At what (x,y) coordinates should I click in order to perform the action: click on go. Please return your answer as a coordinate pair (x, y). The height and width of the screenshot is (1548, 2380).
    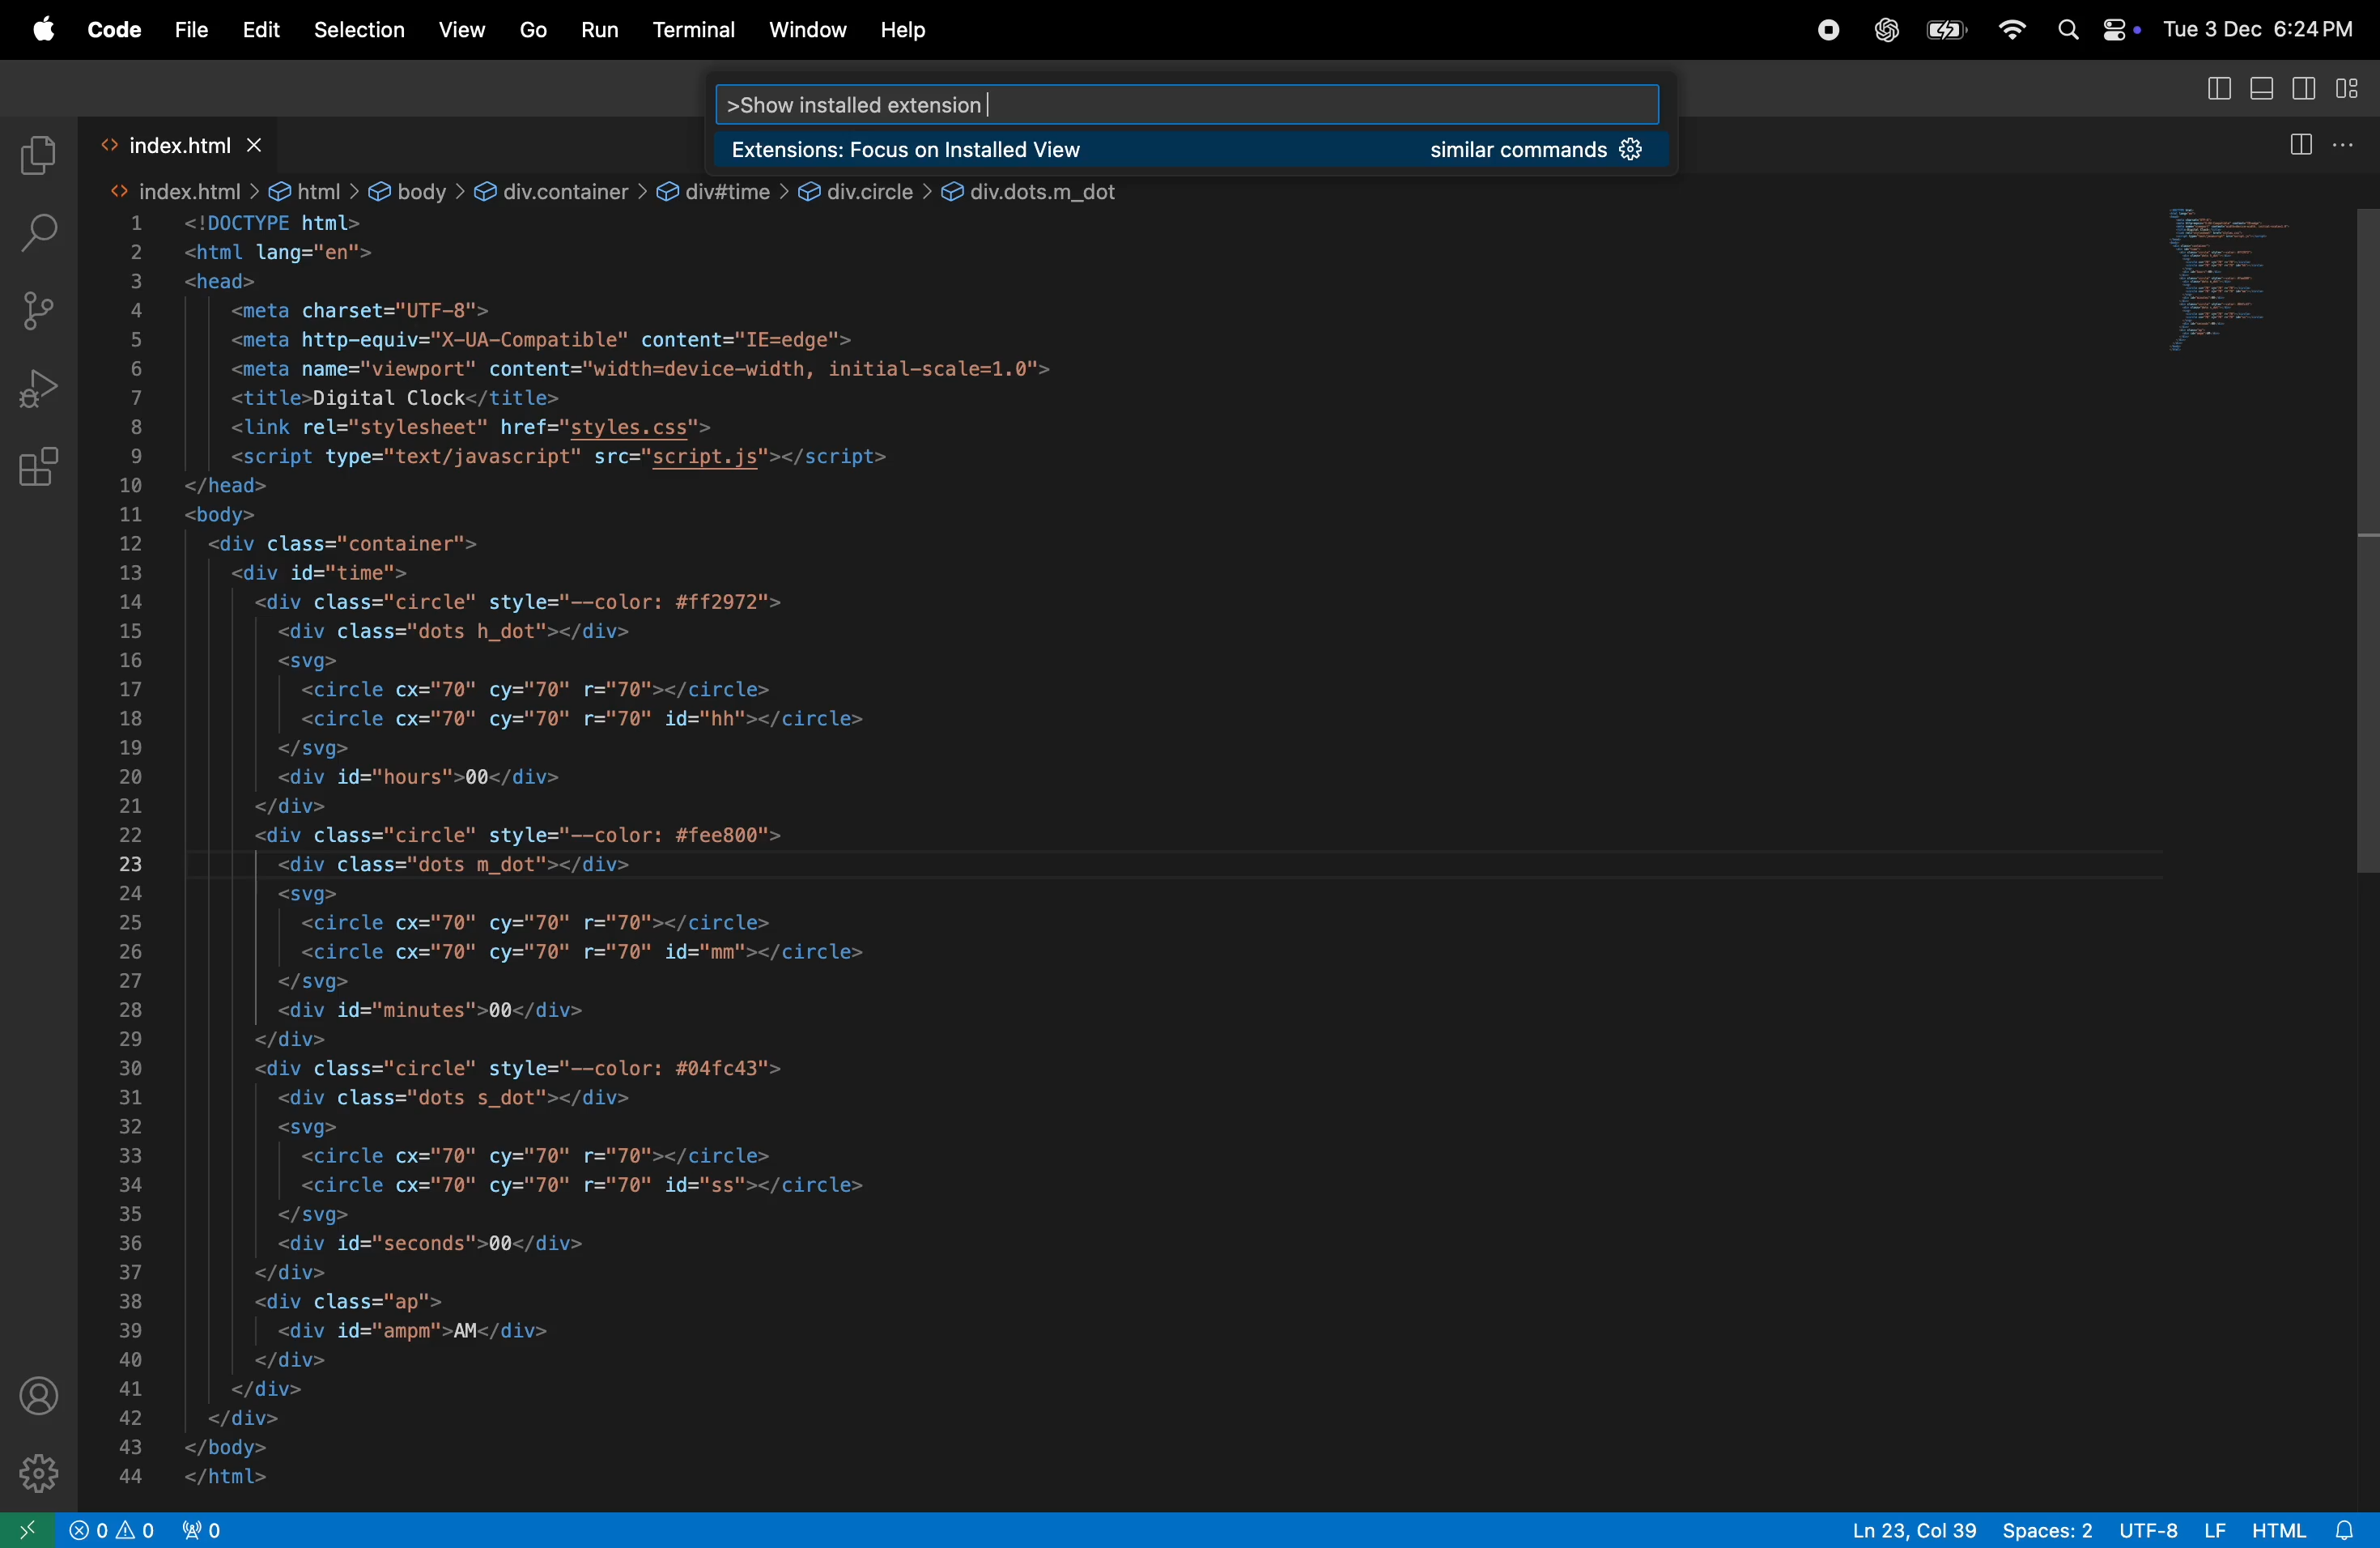
    Looking at the image, I should click on (534, 30).